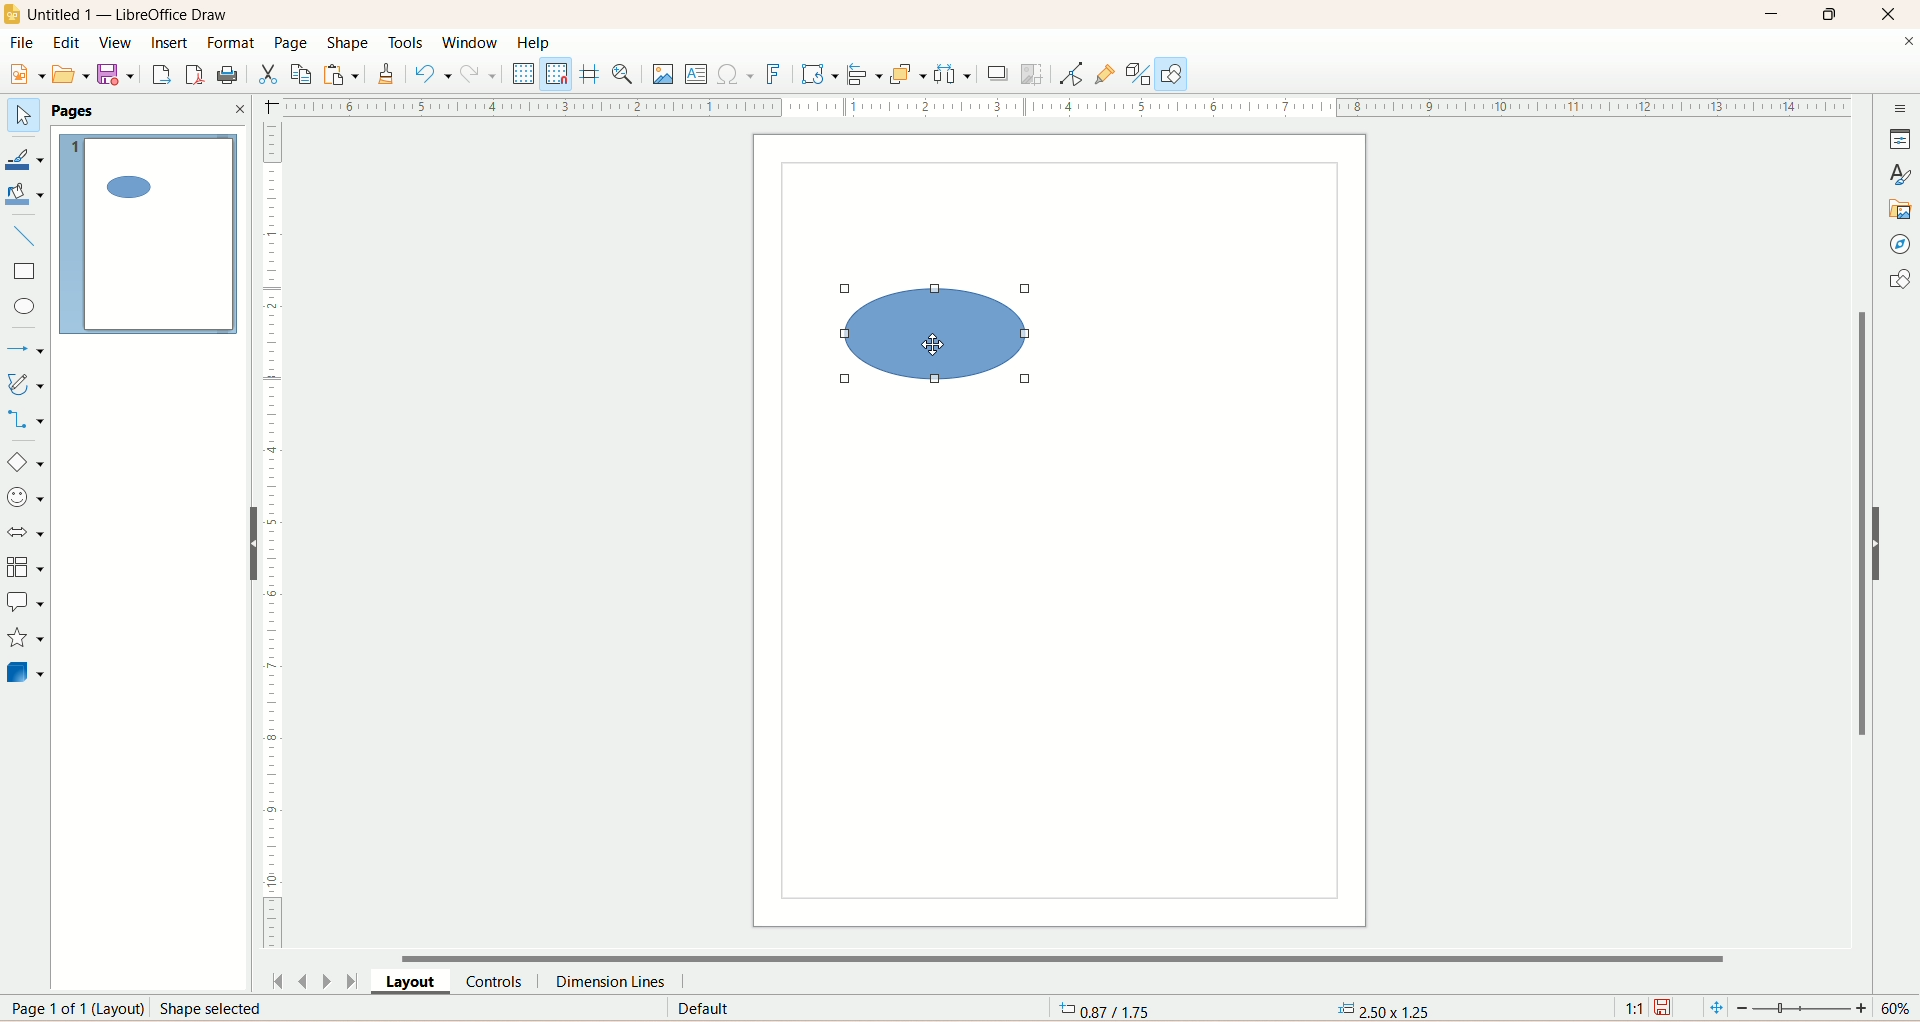 The image size is (1920, 1022). Describe the element at coordinates (499, 982) in the screenshot. I see `controls` at that location.